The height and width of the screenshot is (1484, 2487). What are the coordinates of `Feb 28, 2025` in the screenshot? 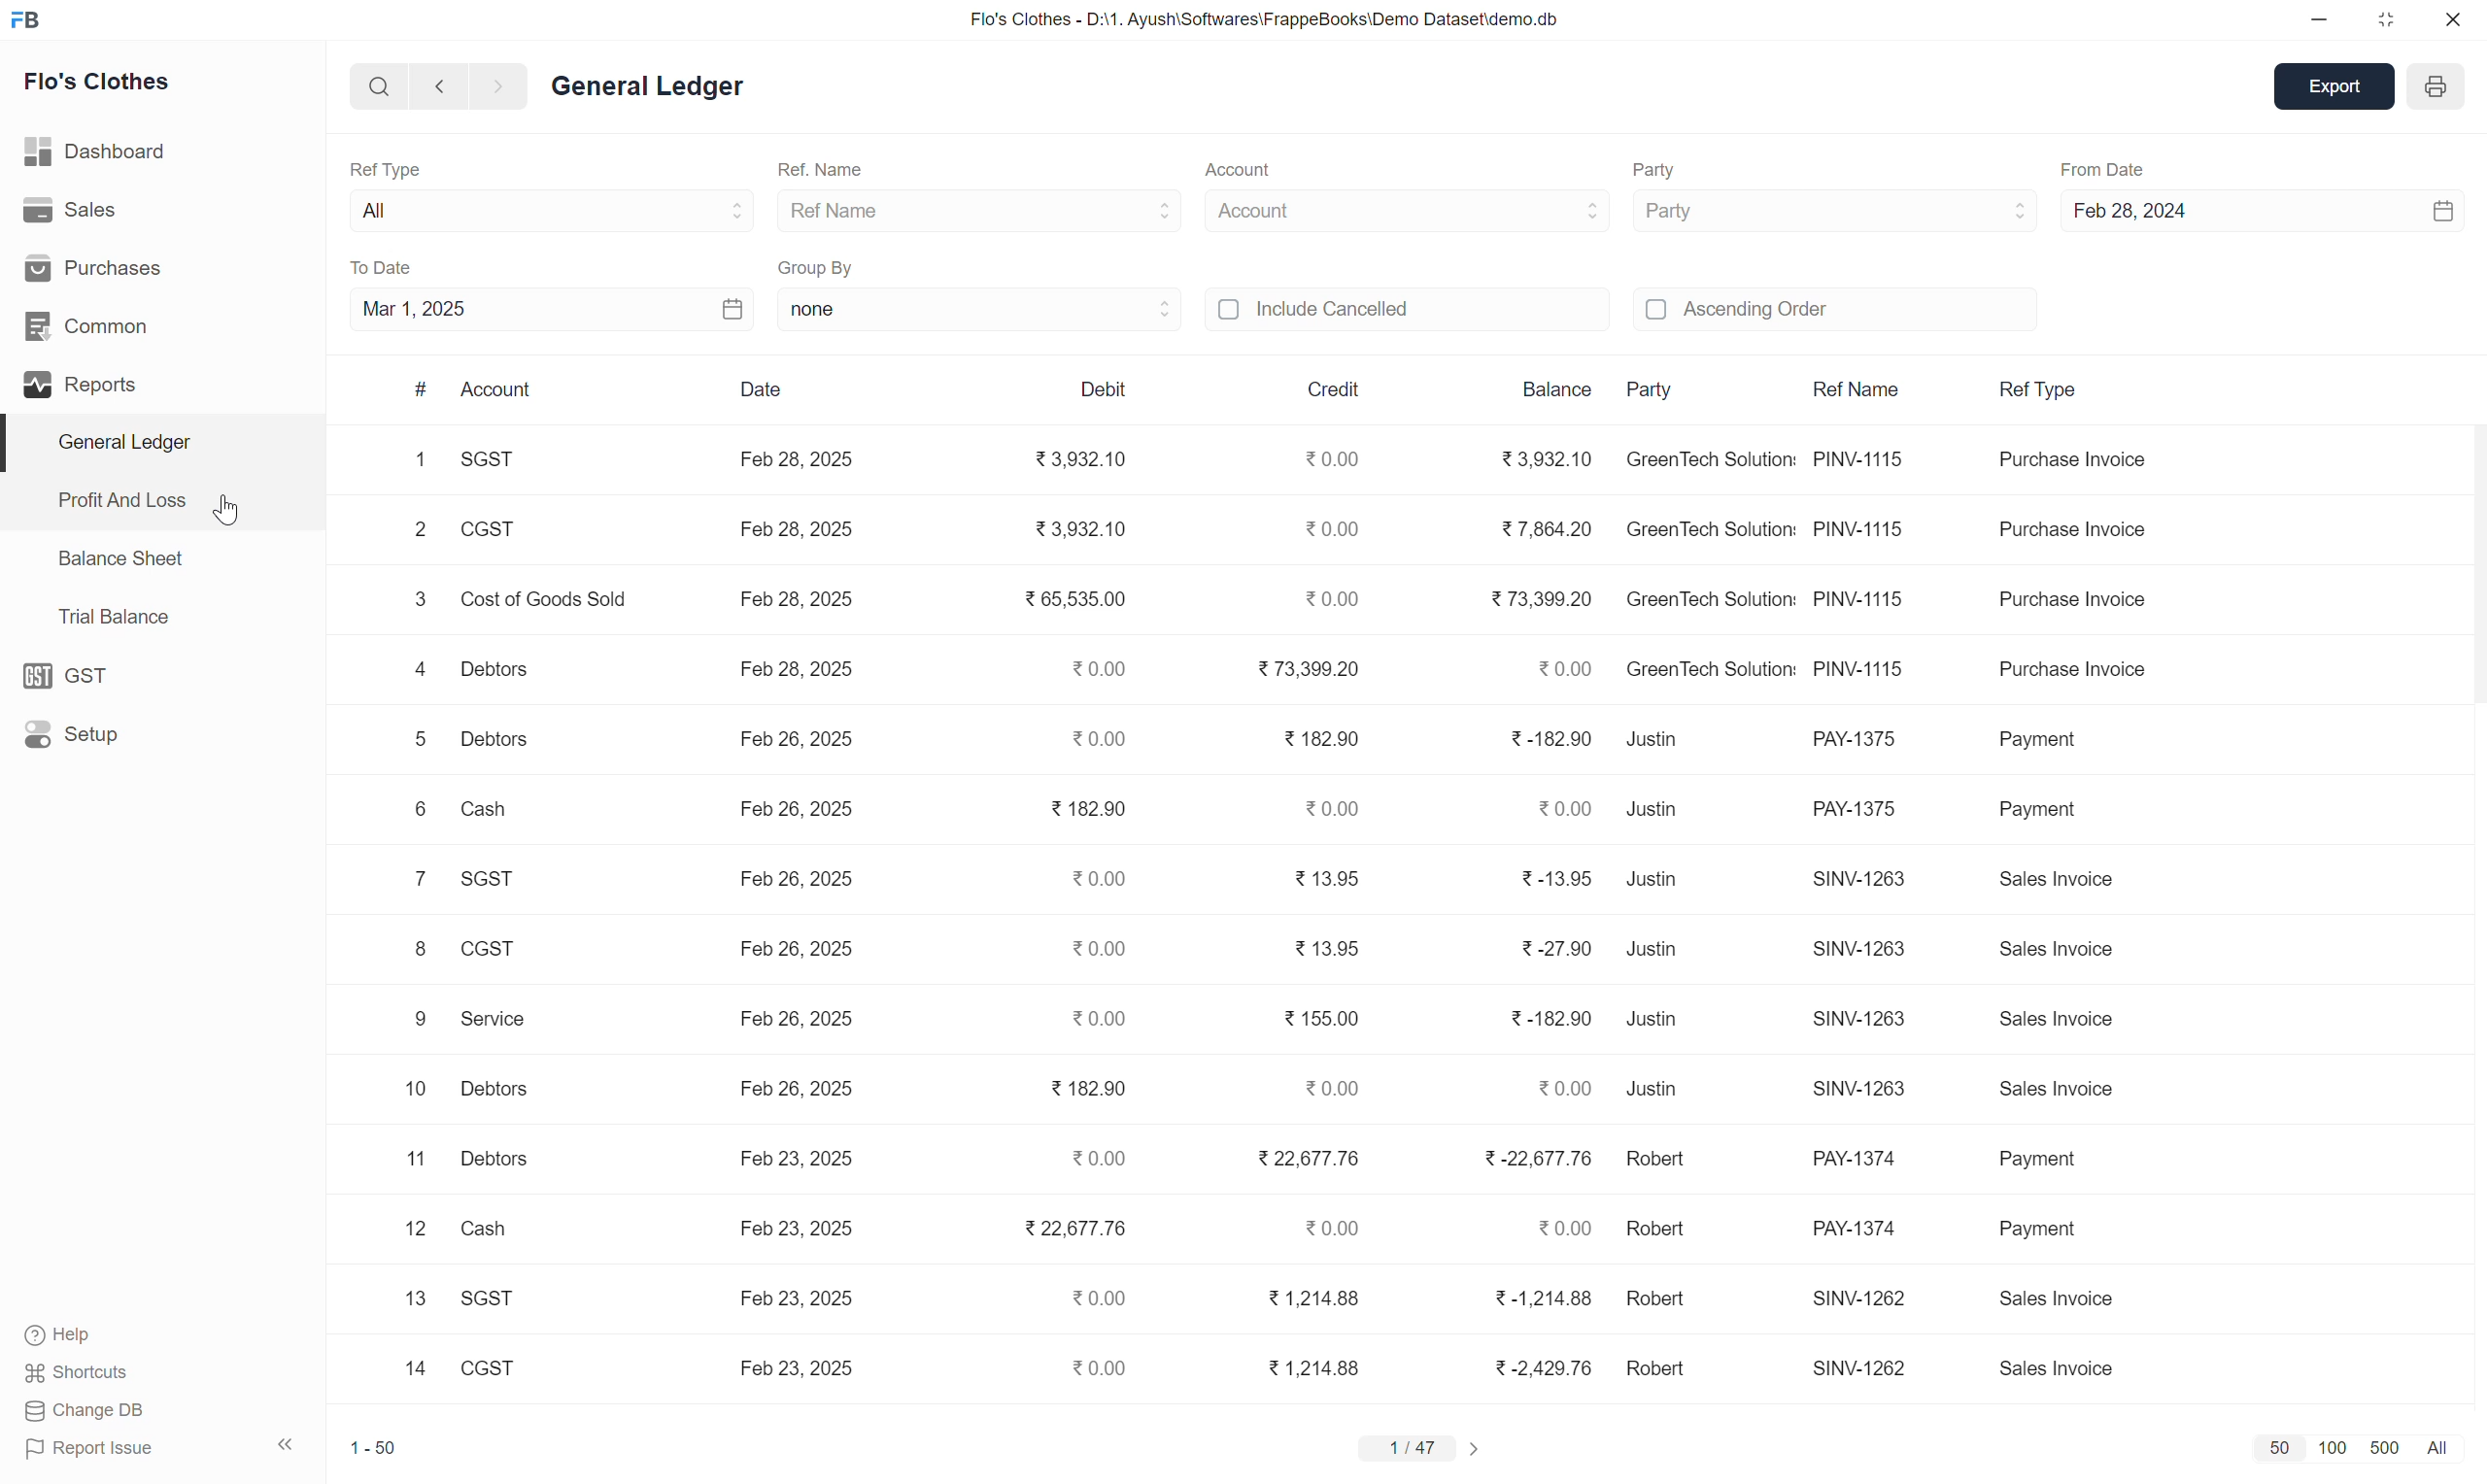 It's located at (796, 594).